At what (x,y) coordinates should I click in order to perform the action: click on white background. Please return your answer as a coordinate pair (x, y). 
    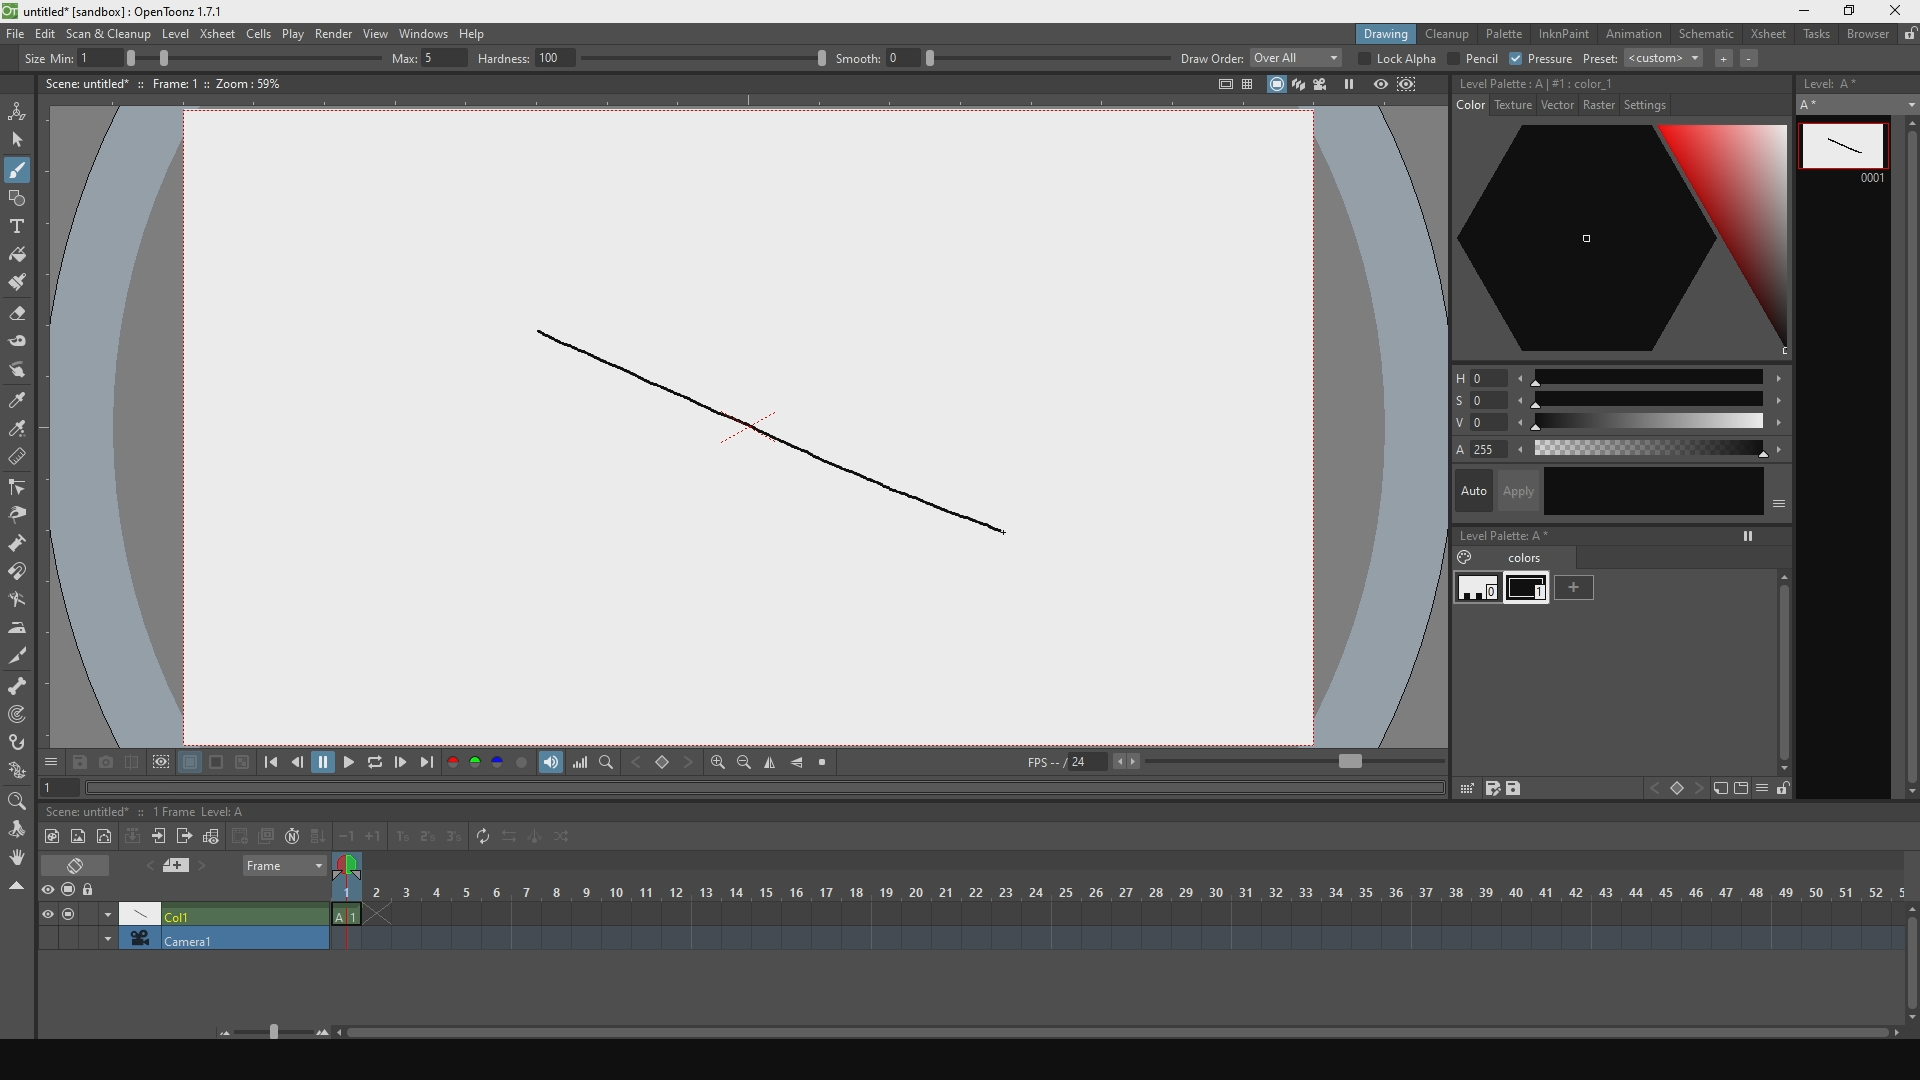
    Looking at the image, I should click on (190, 765).